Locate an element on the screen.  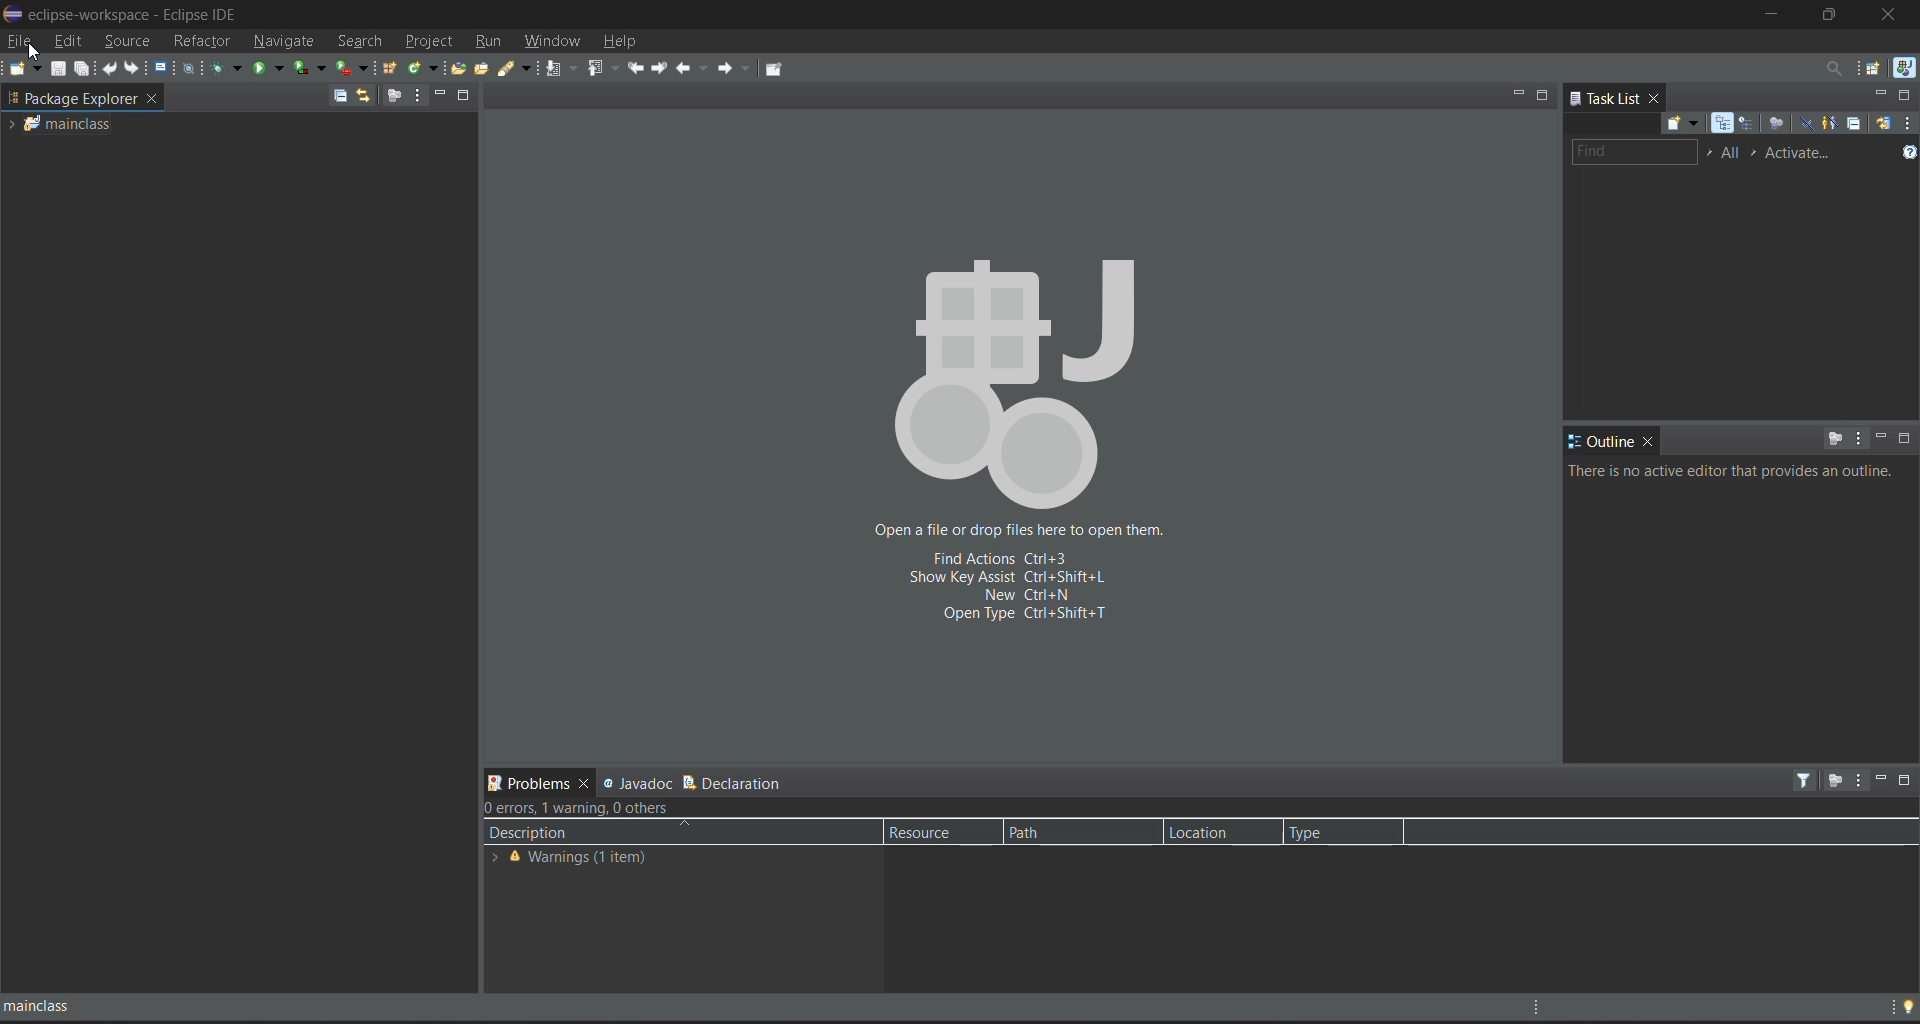
description is located at coordinates (607, 834).